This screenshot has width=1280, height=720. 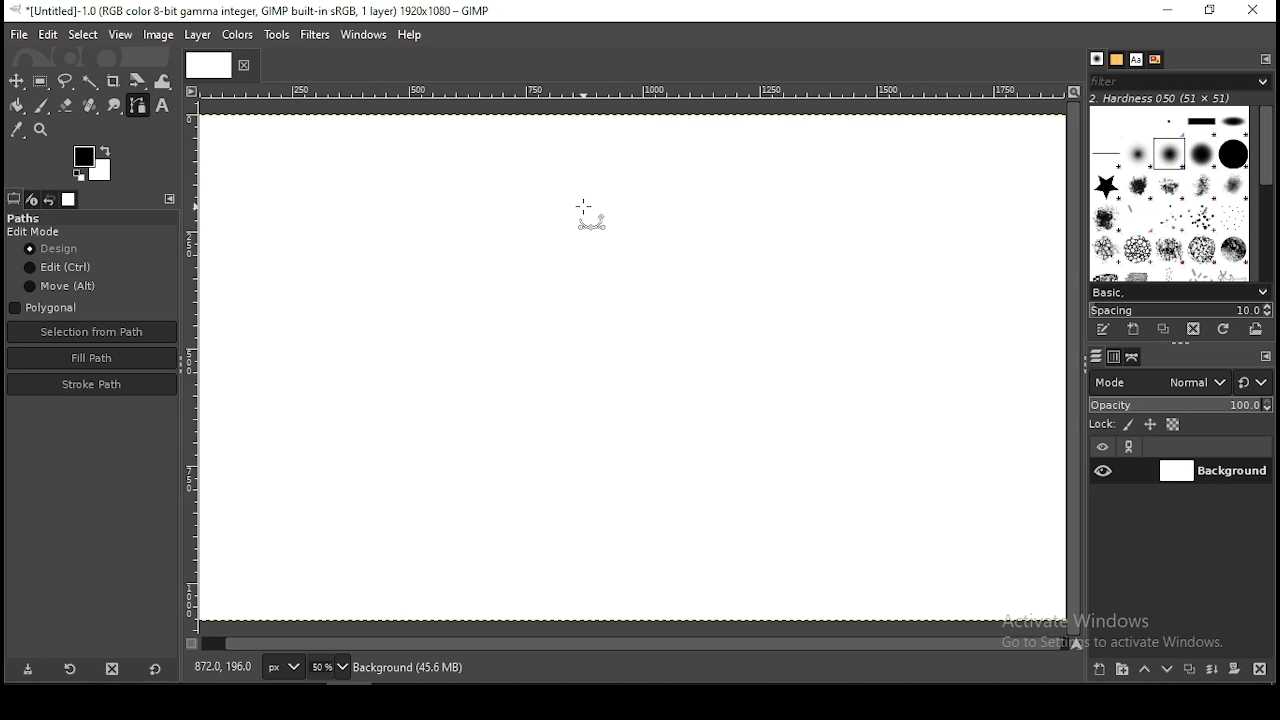 What do you see at coordinates (1255, 382) in the screenshot?
I see `switch to other modes` at bounding box center [1255, 382].